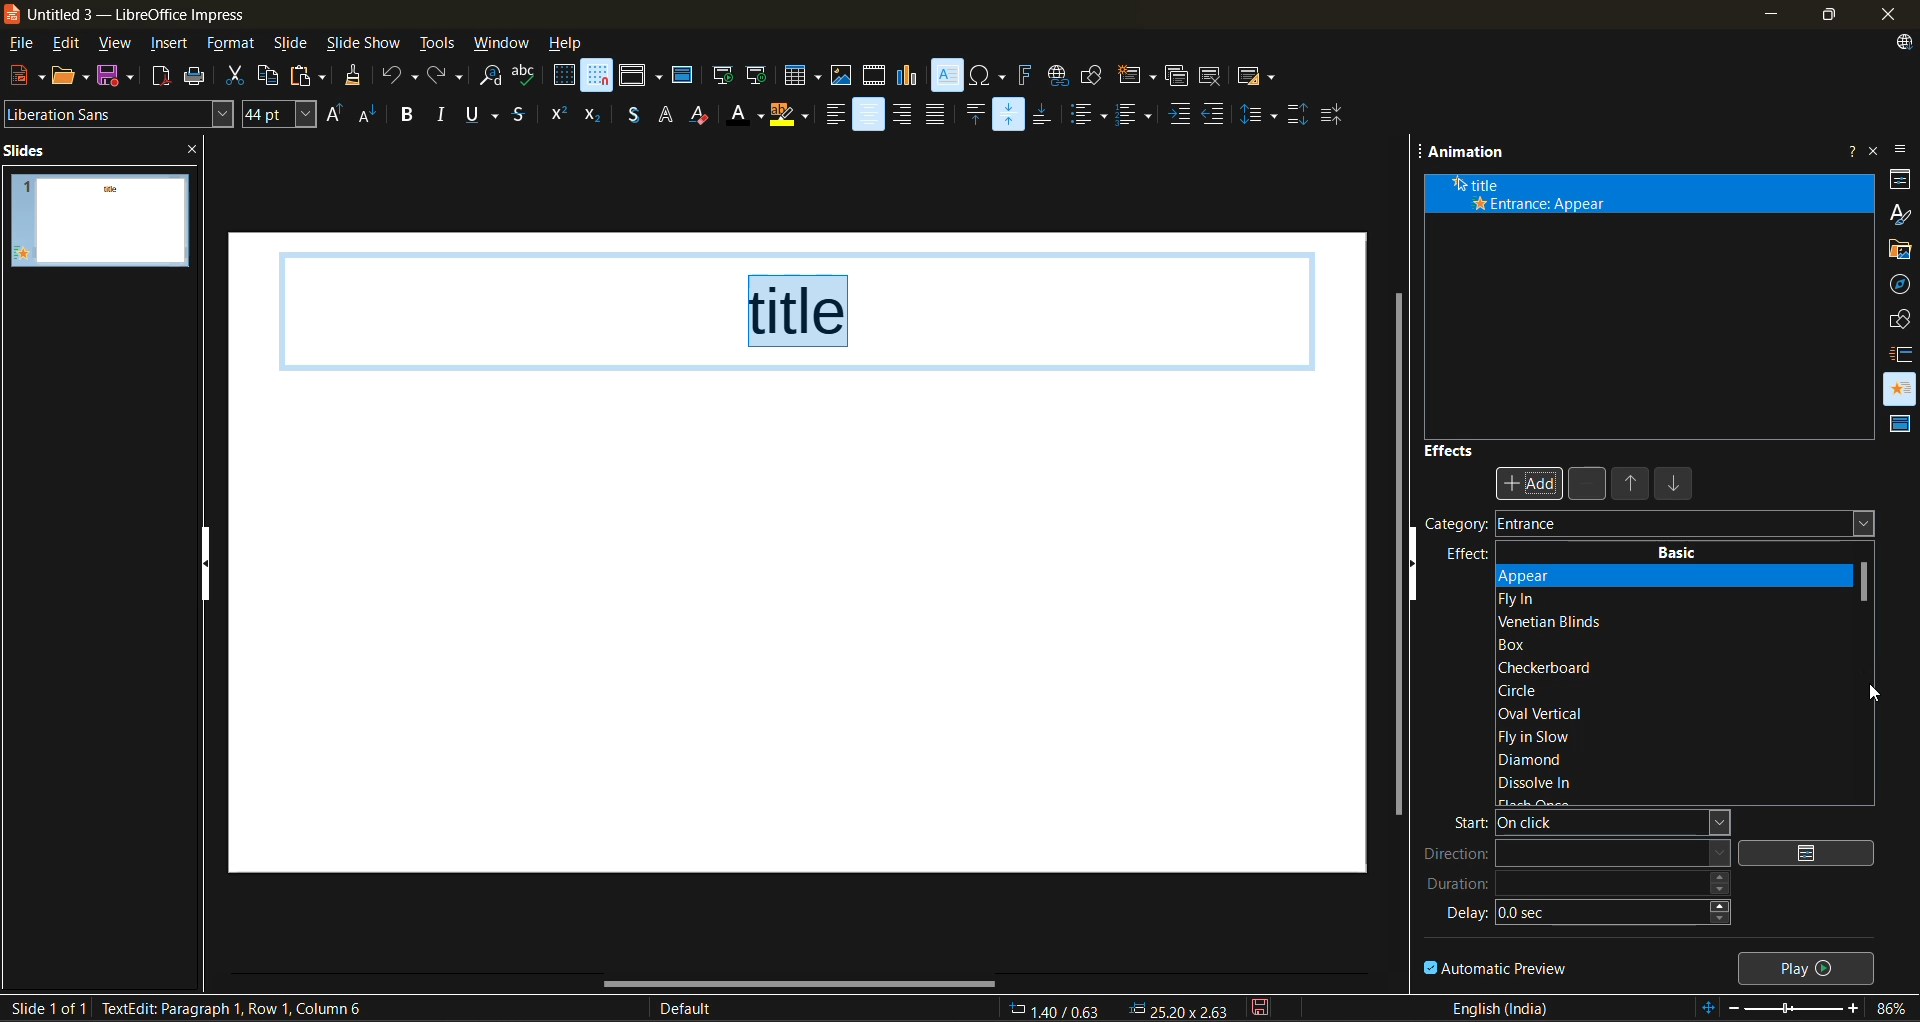  I want to click on vertical scroll bar, so click(1399, 545).